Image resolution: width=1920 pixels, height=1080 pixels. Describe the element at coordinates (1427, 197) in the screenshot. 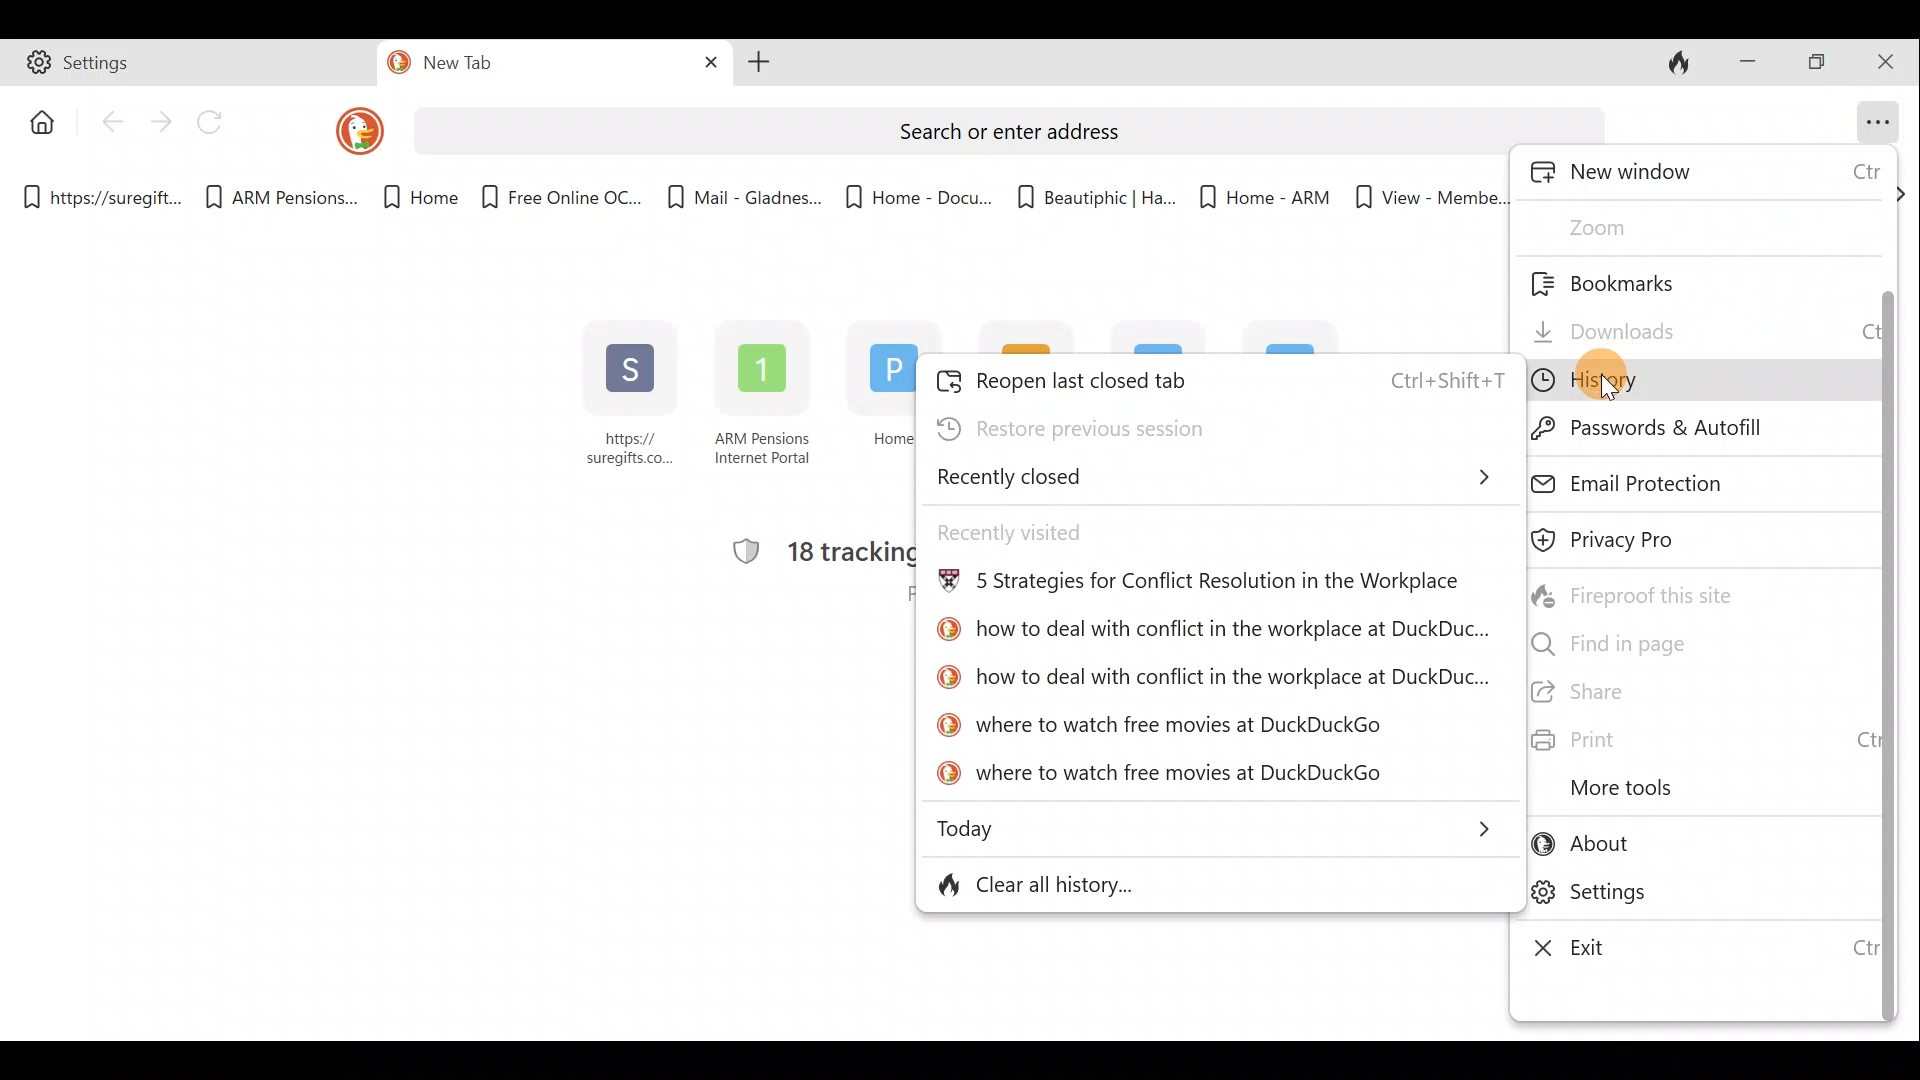

I see `View - Membe...` at that location.